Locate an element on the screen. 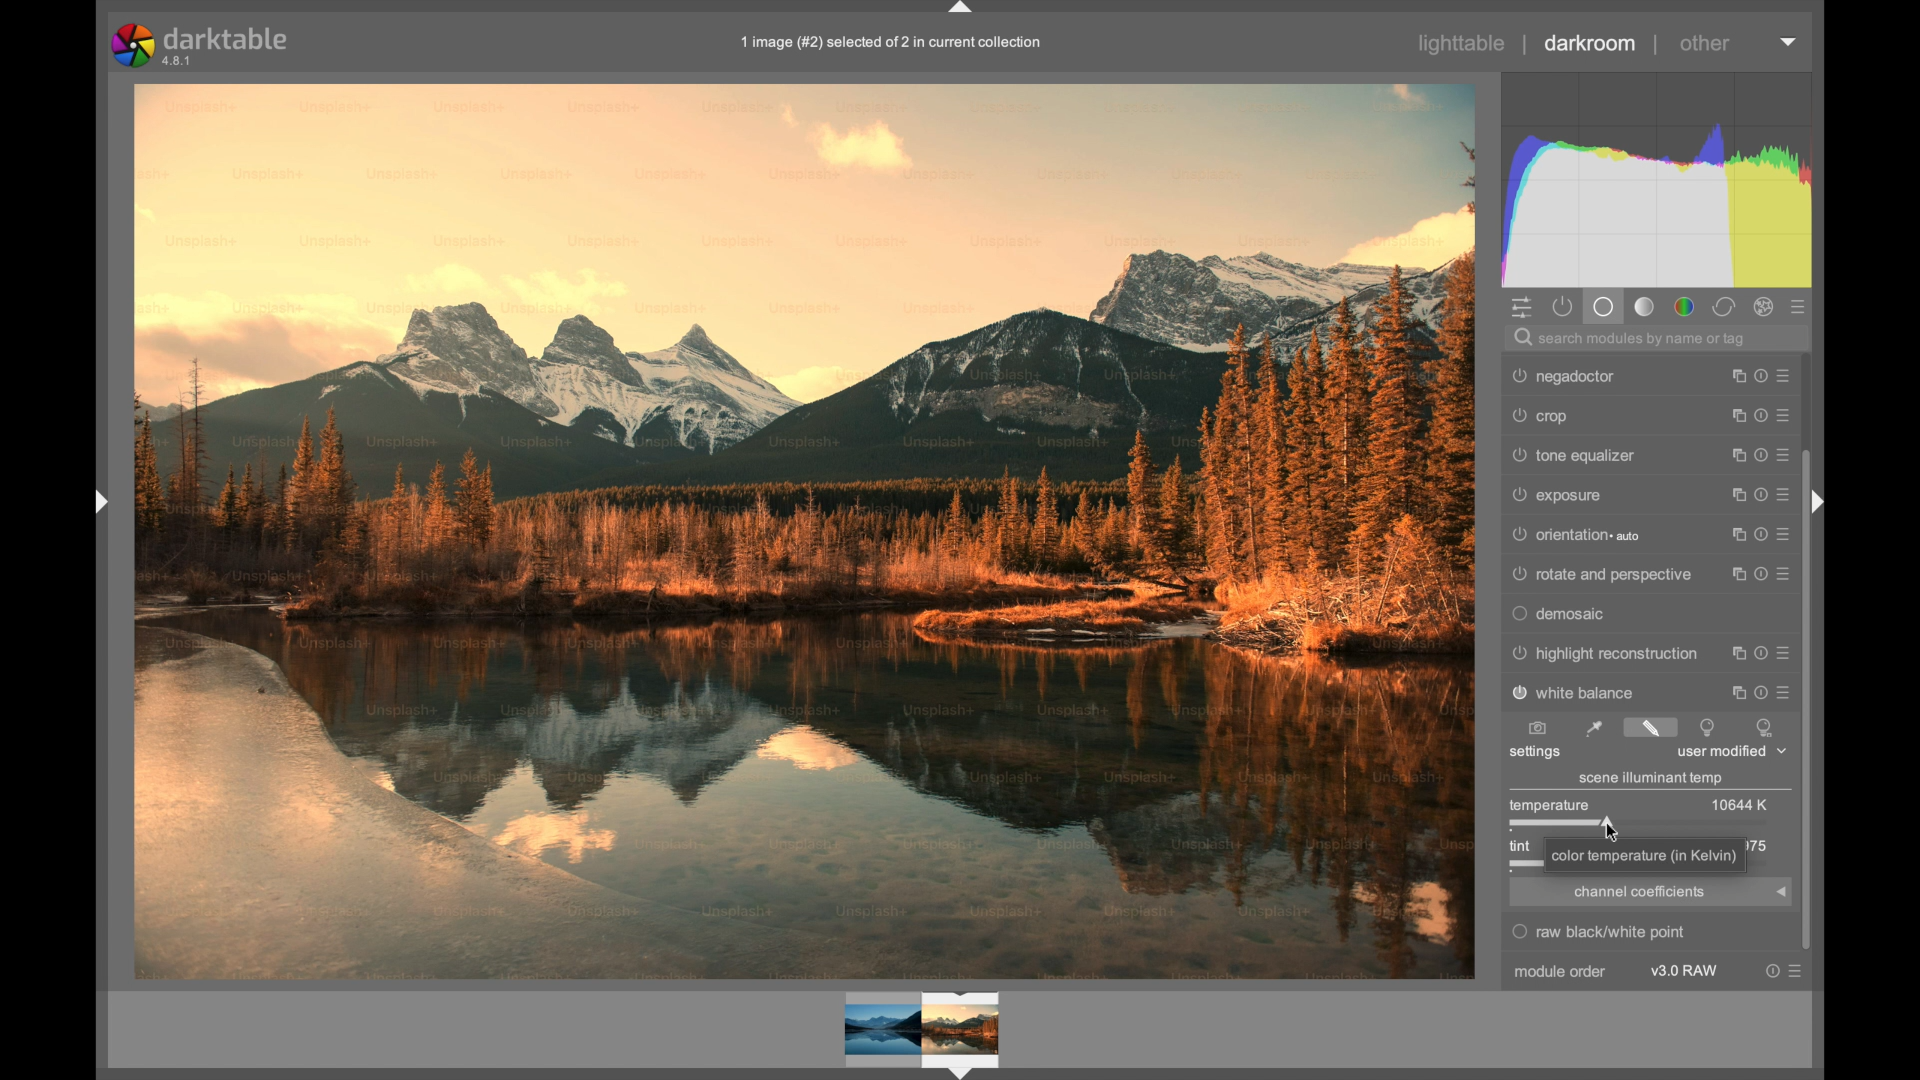 The image size is (1920, 1080). Image is located at coordinates (806, 531).